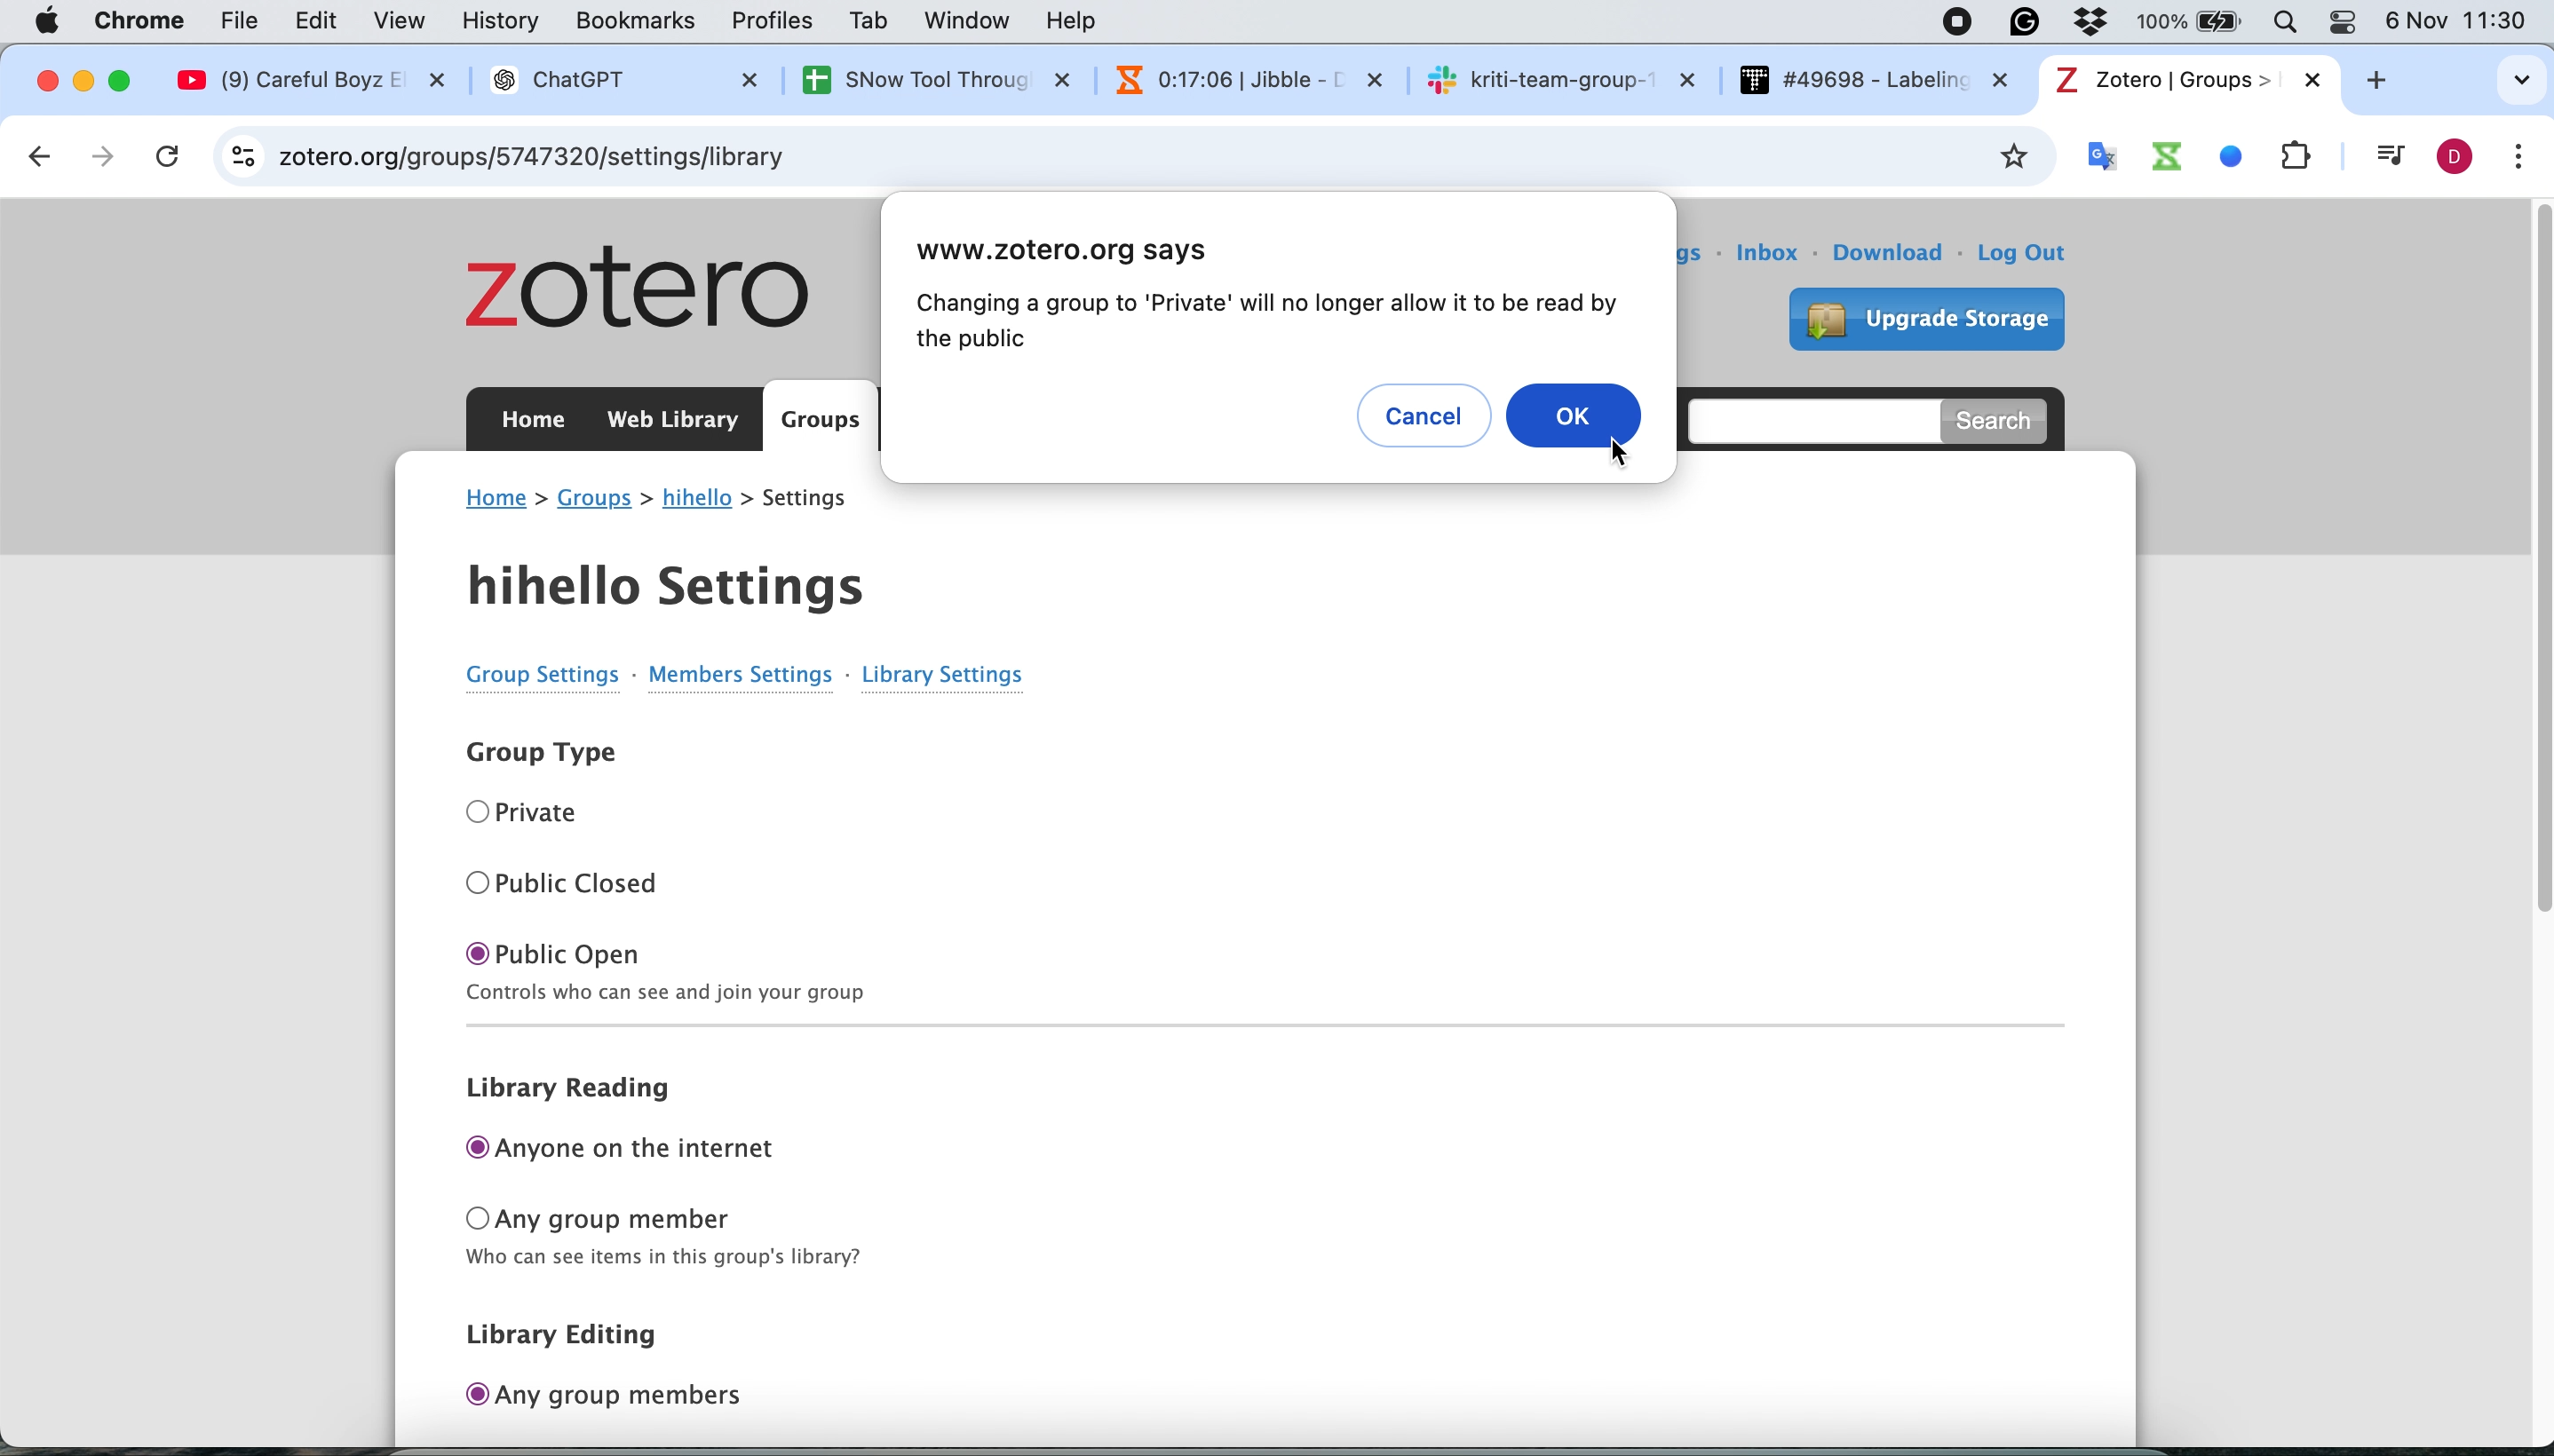  Describe the element at coordinates (1418, 252) in the screenshot. I see `welcome` at that location.